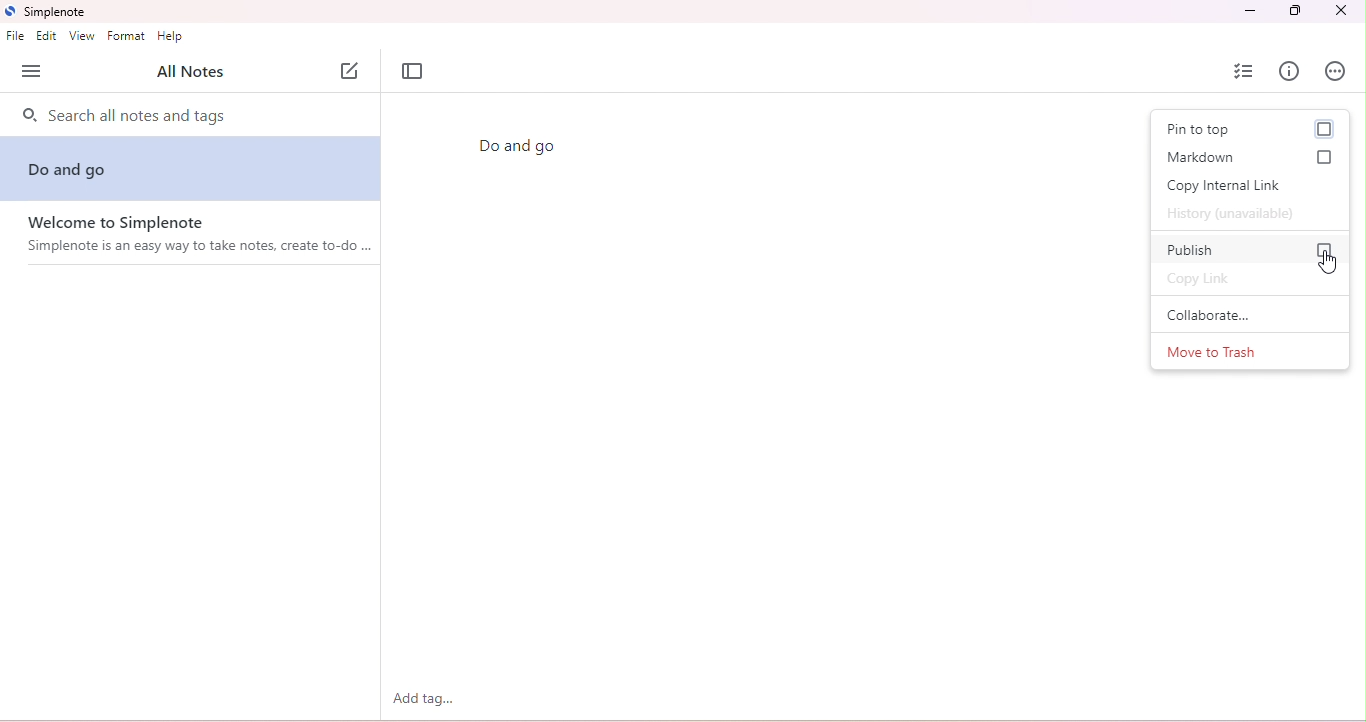 The height and width of the screenshot is (722, 1366). What do you see at coordinates (47, 36) in the screenshot?
I see `edit` at bounding box center [47, 36].